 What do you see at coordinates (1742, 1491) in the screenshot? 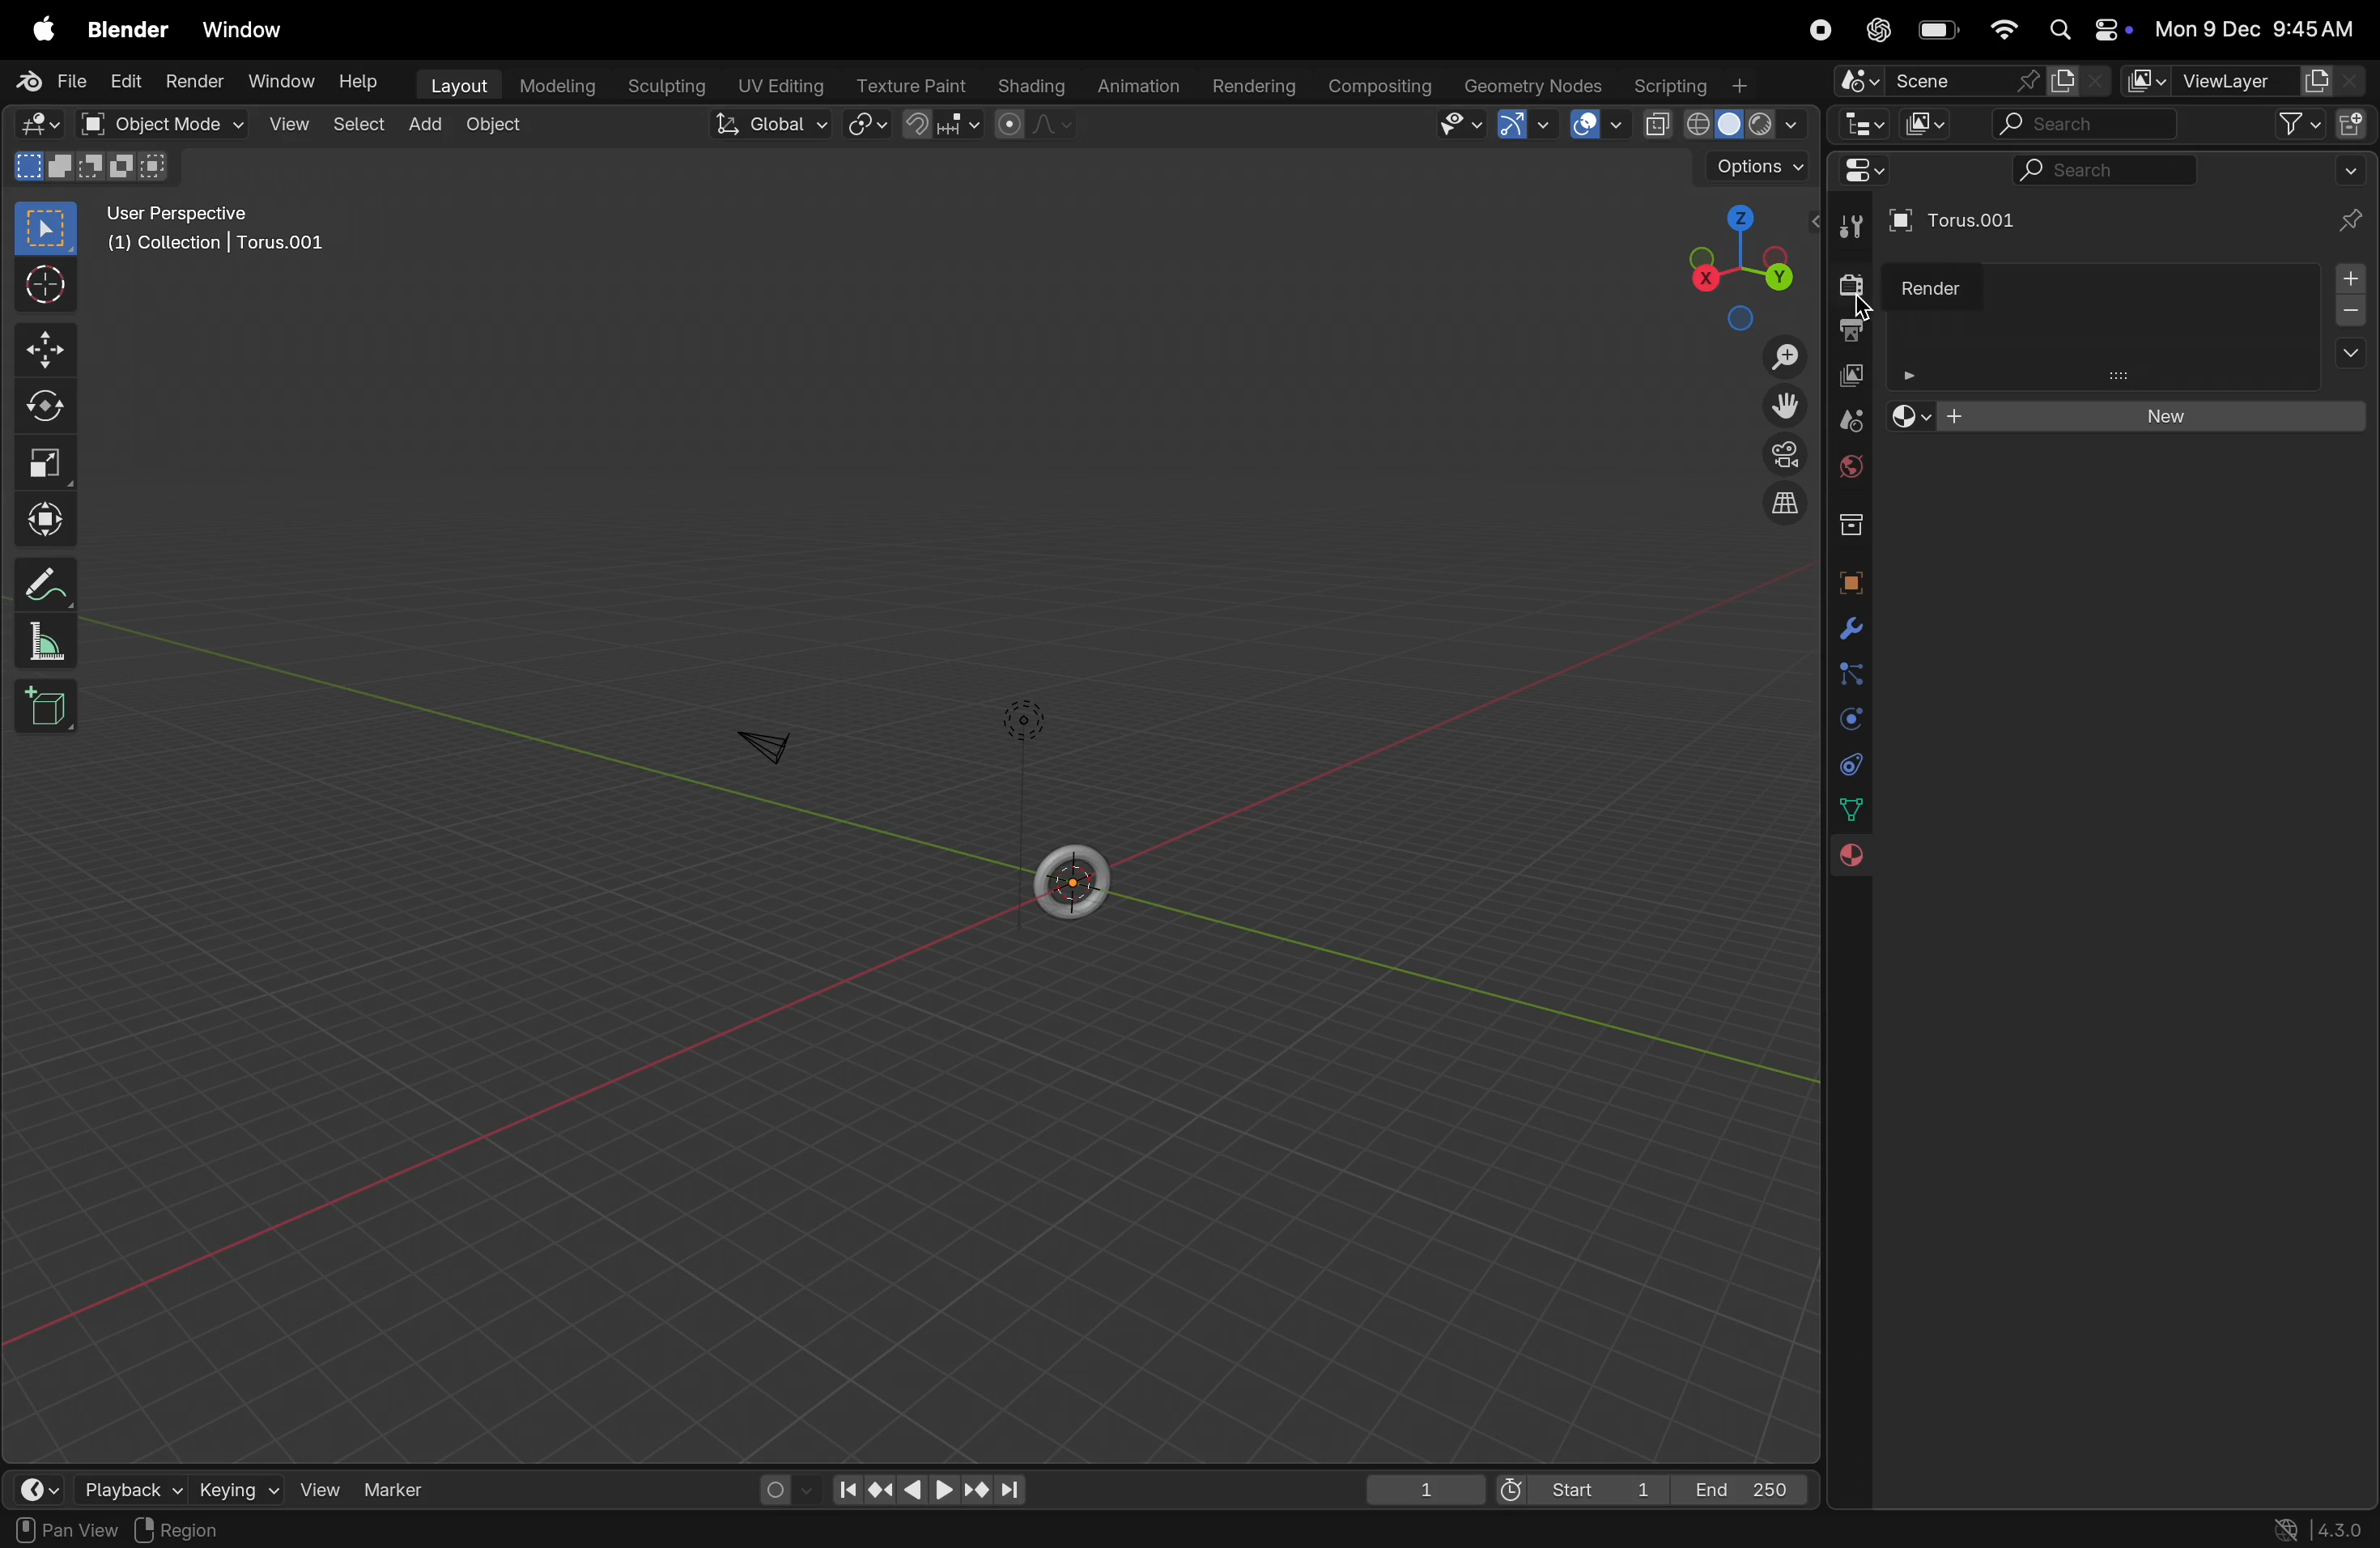
I see `End 250` at bounding box center [1742, 1491].